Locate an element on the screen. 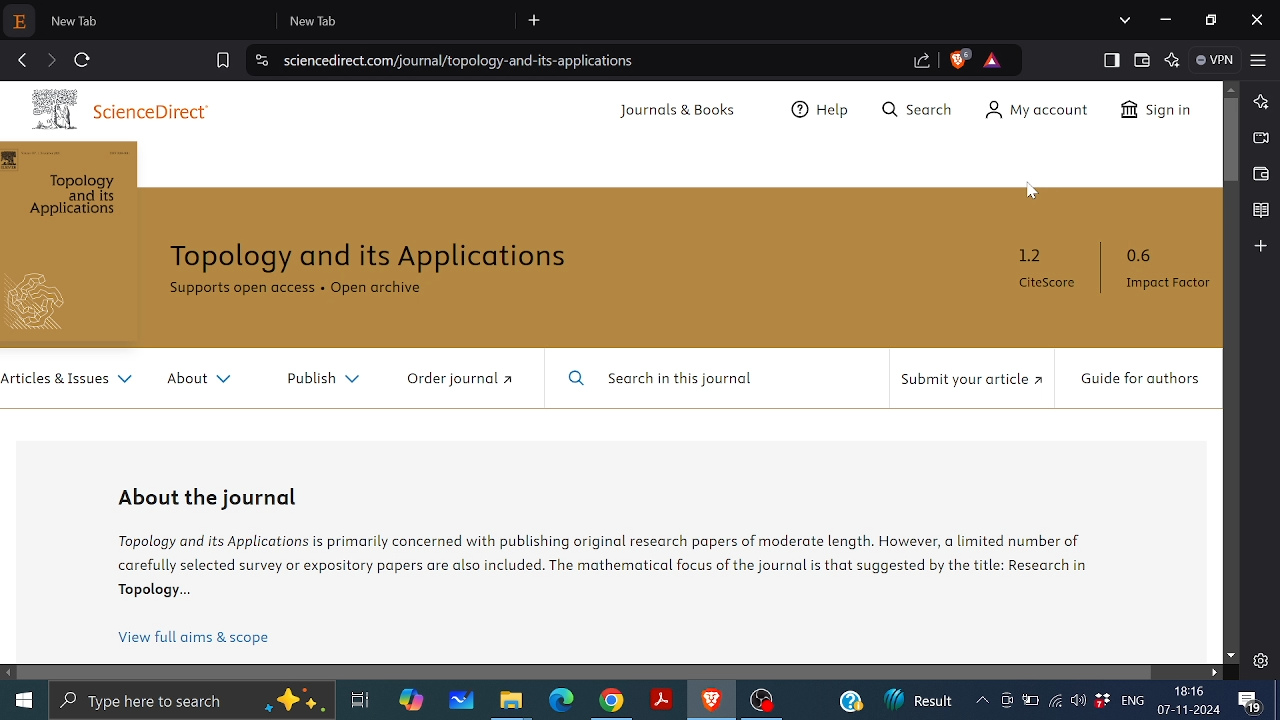 Image resolution: width=1280 pixels, height=720 pixels. Masseges is located at coordinates (1250, 701).